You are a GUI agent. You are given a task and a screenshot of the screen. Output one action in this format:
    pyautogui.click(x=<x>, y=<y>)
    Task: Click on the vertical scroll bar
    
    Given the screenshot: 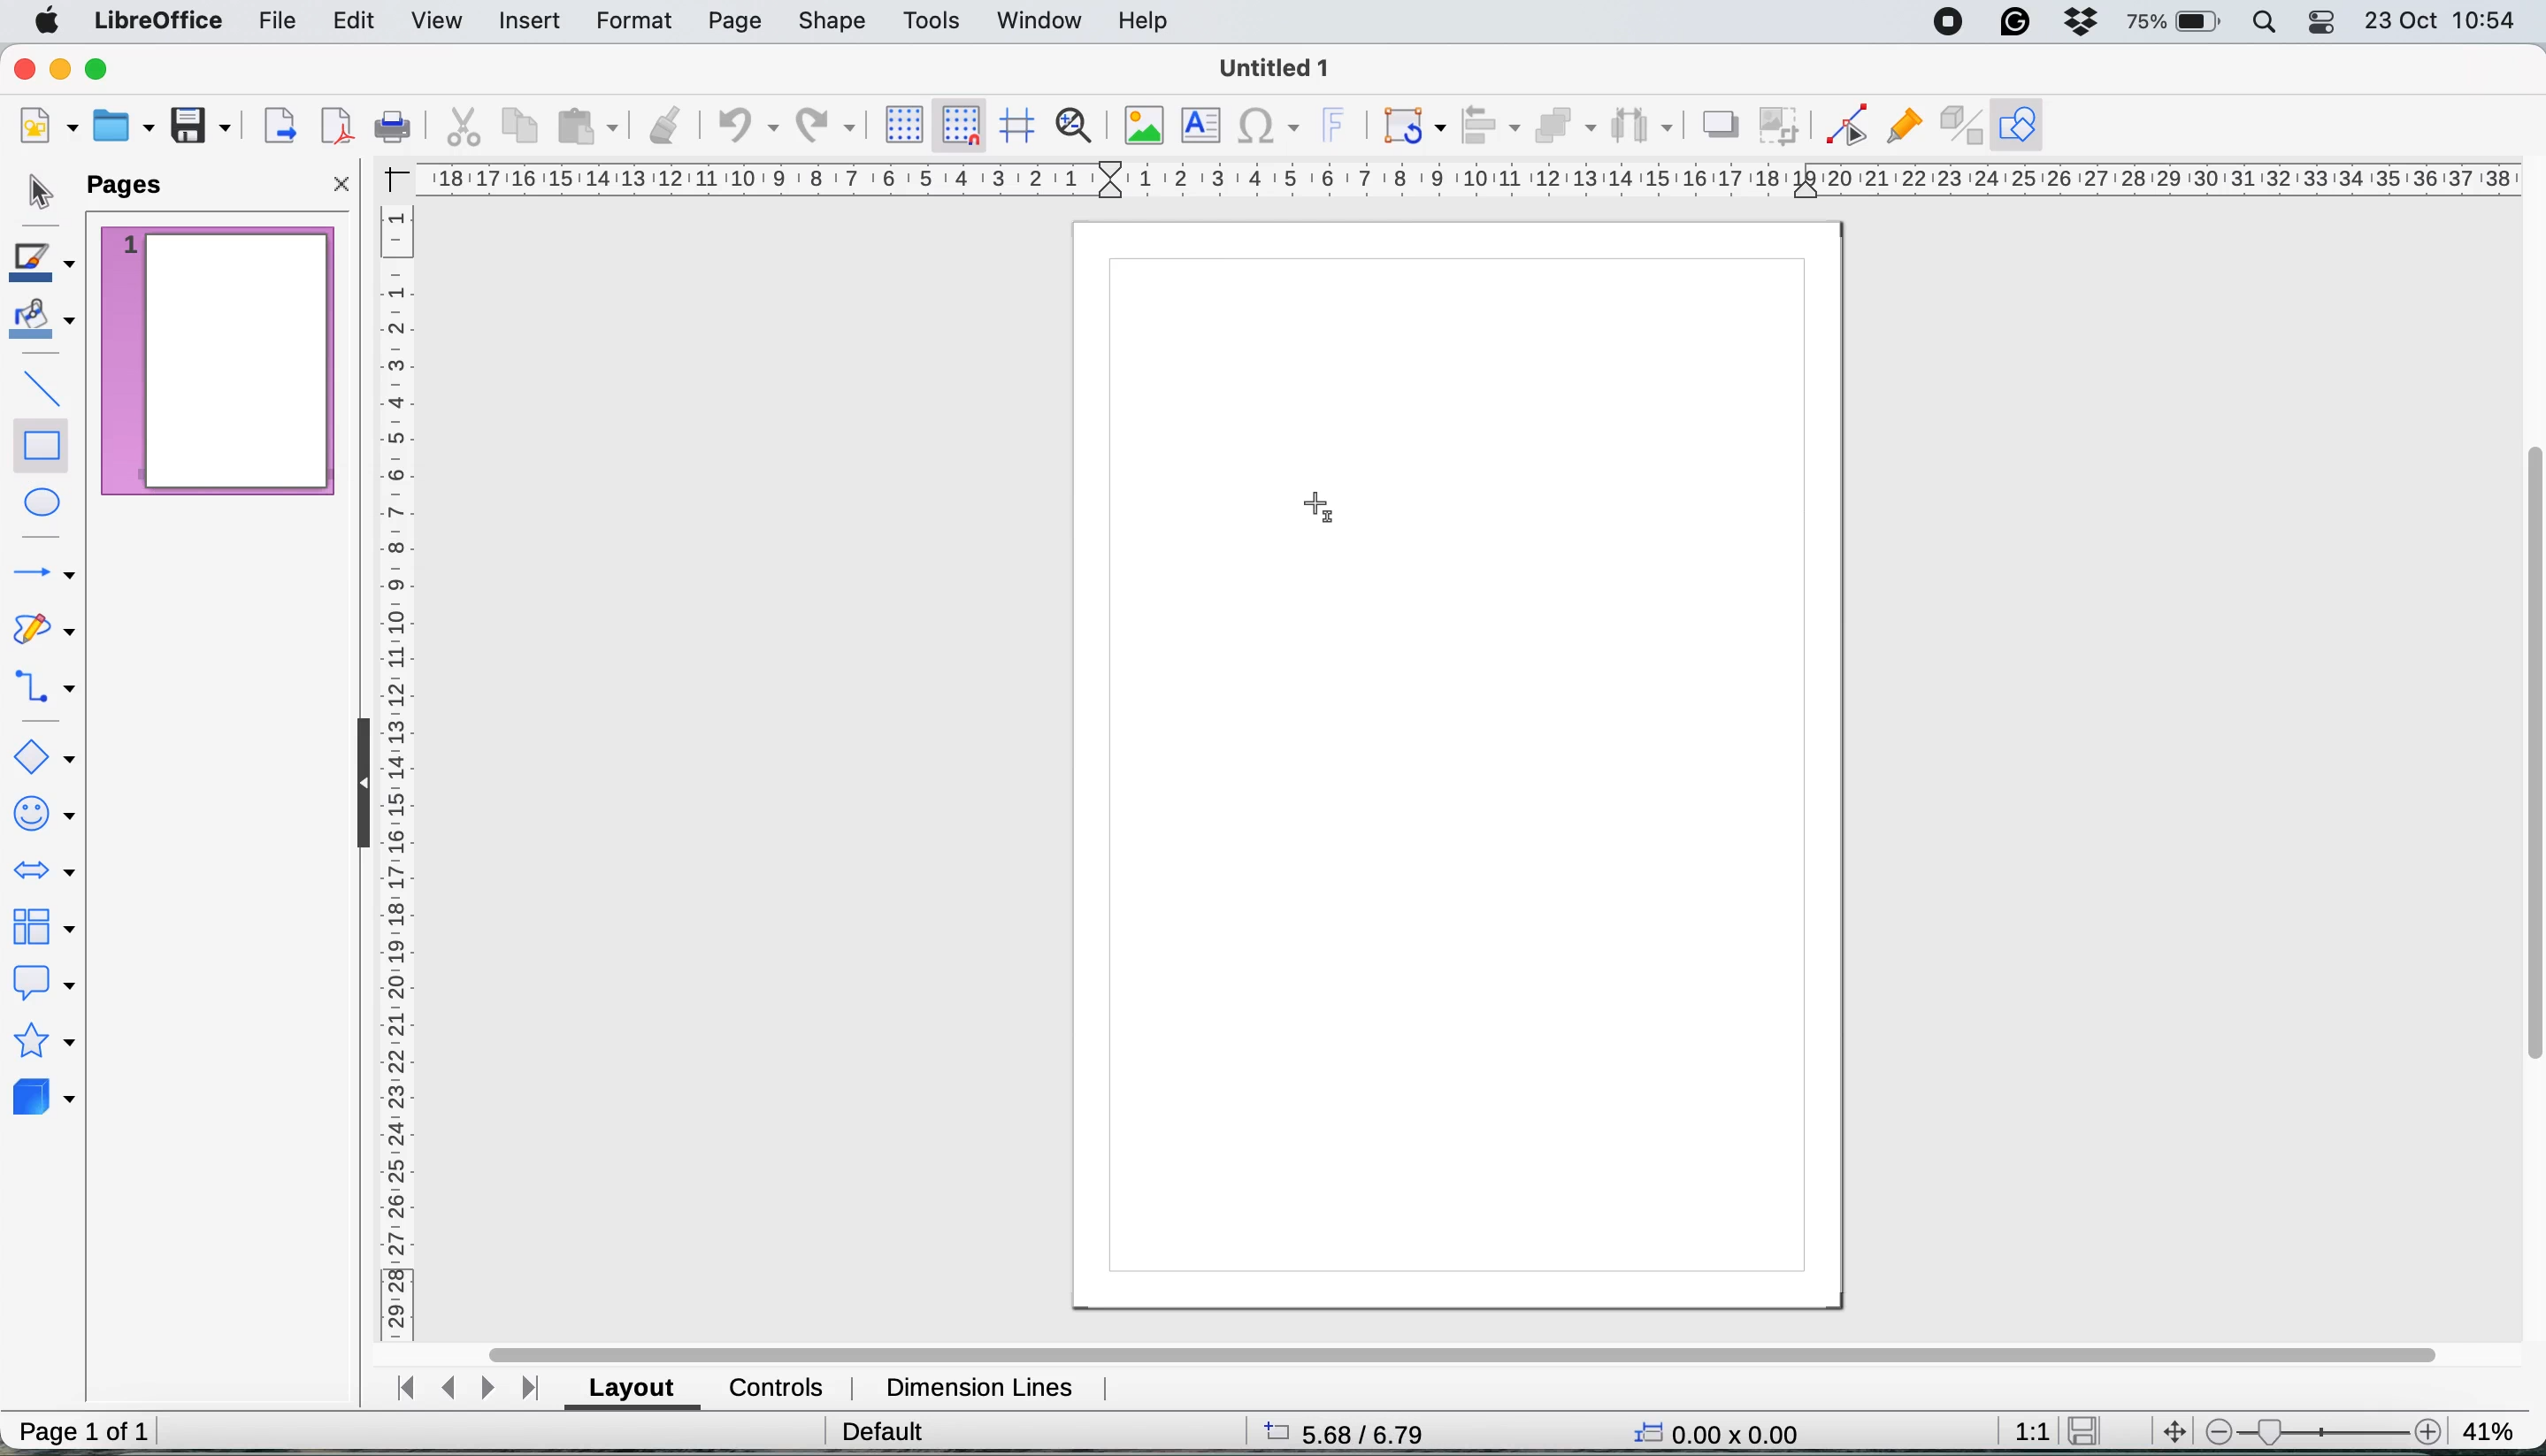 What is the action you would take?
    pyautogui.click(x=2527, y=756)
    